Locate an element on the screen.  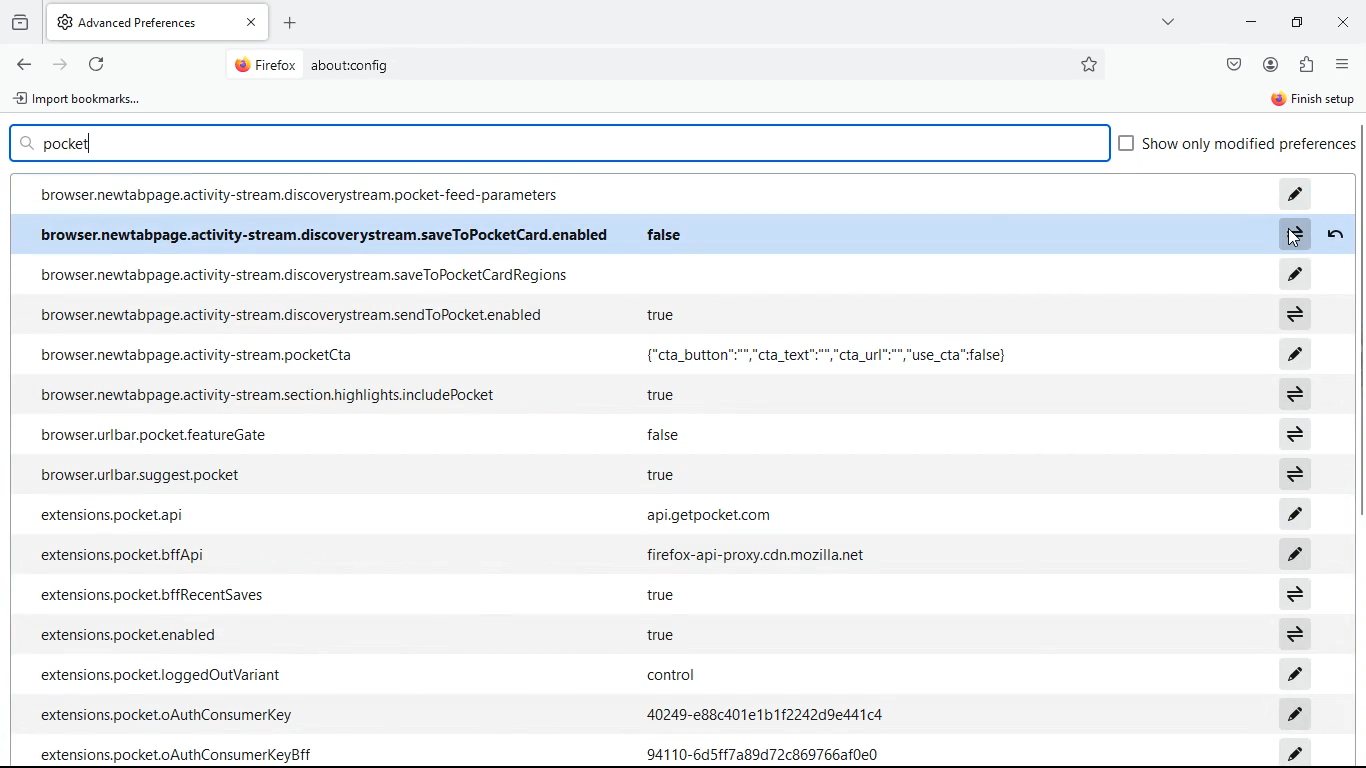
switch is located at coordinates (1296, 594).